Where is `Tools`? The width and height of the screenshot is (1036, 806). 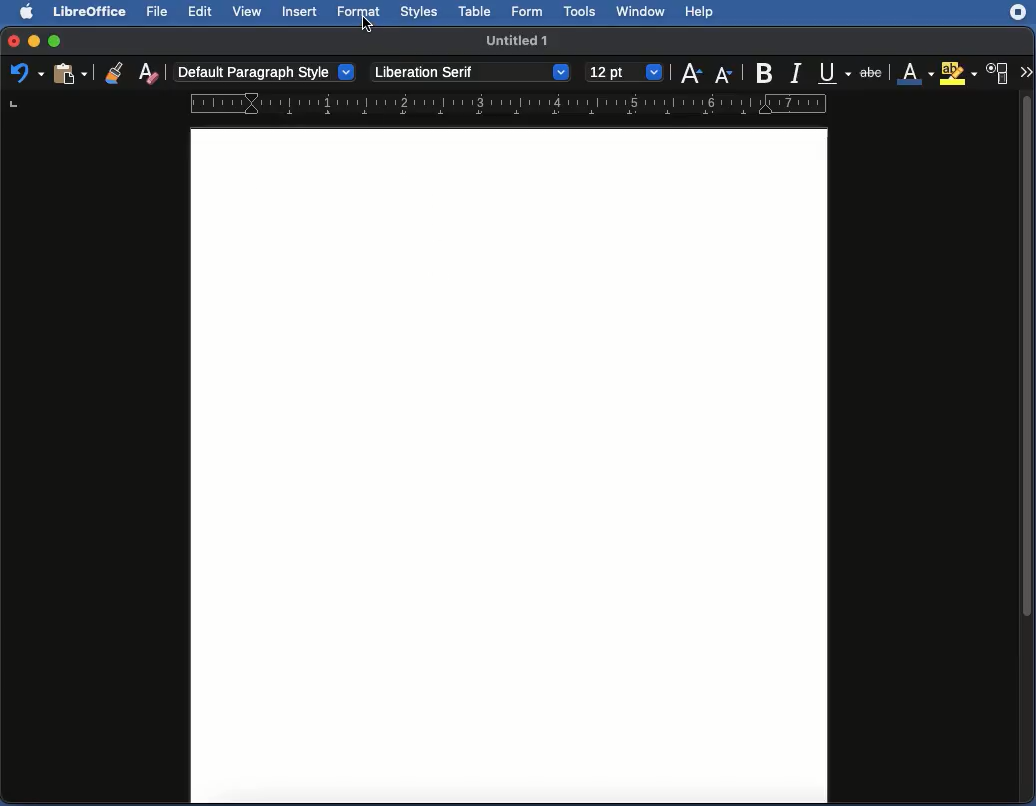 Tools is located at coordinates (582, 11).